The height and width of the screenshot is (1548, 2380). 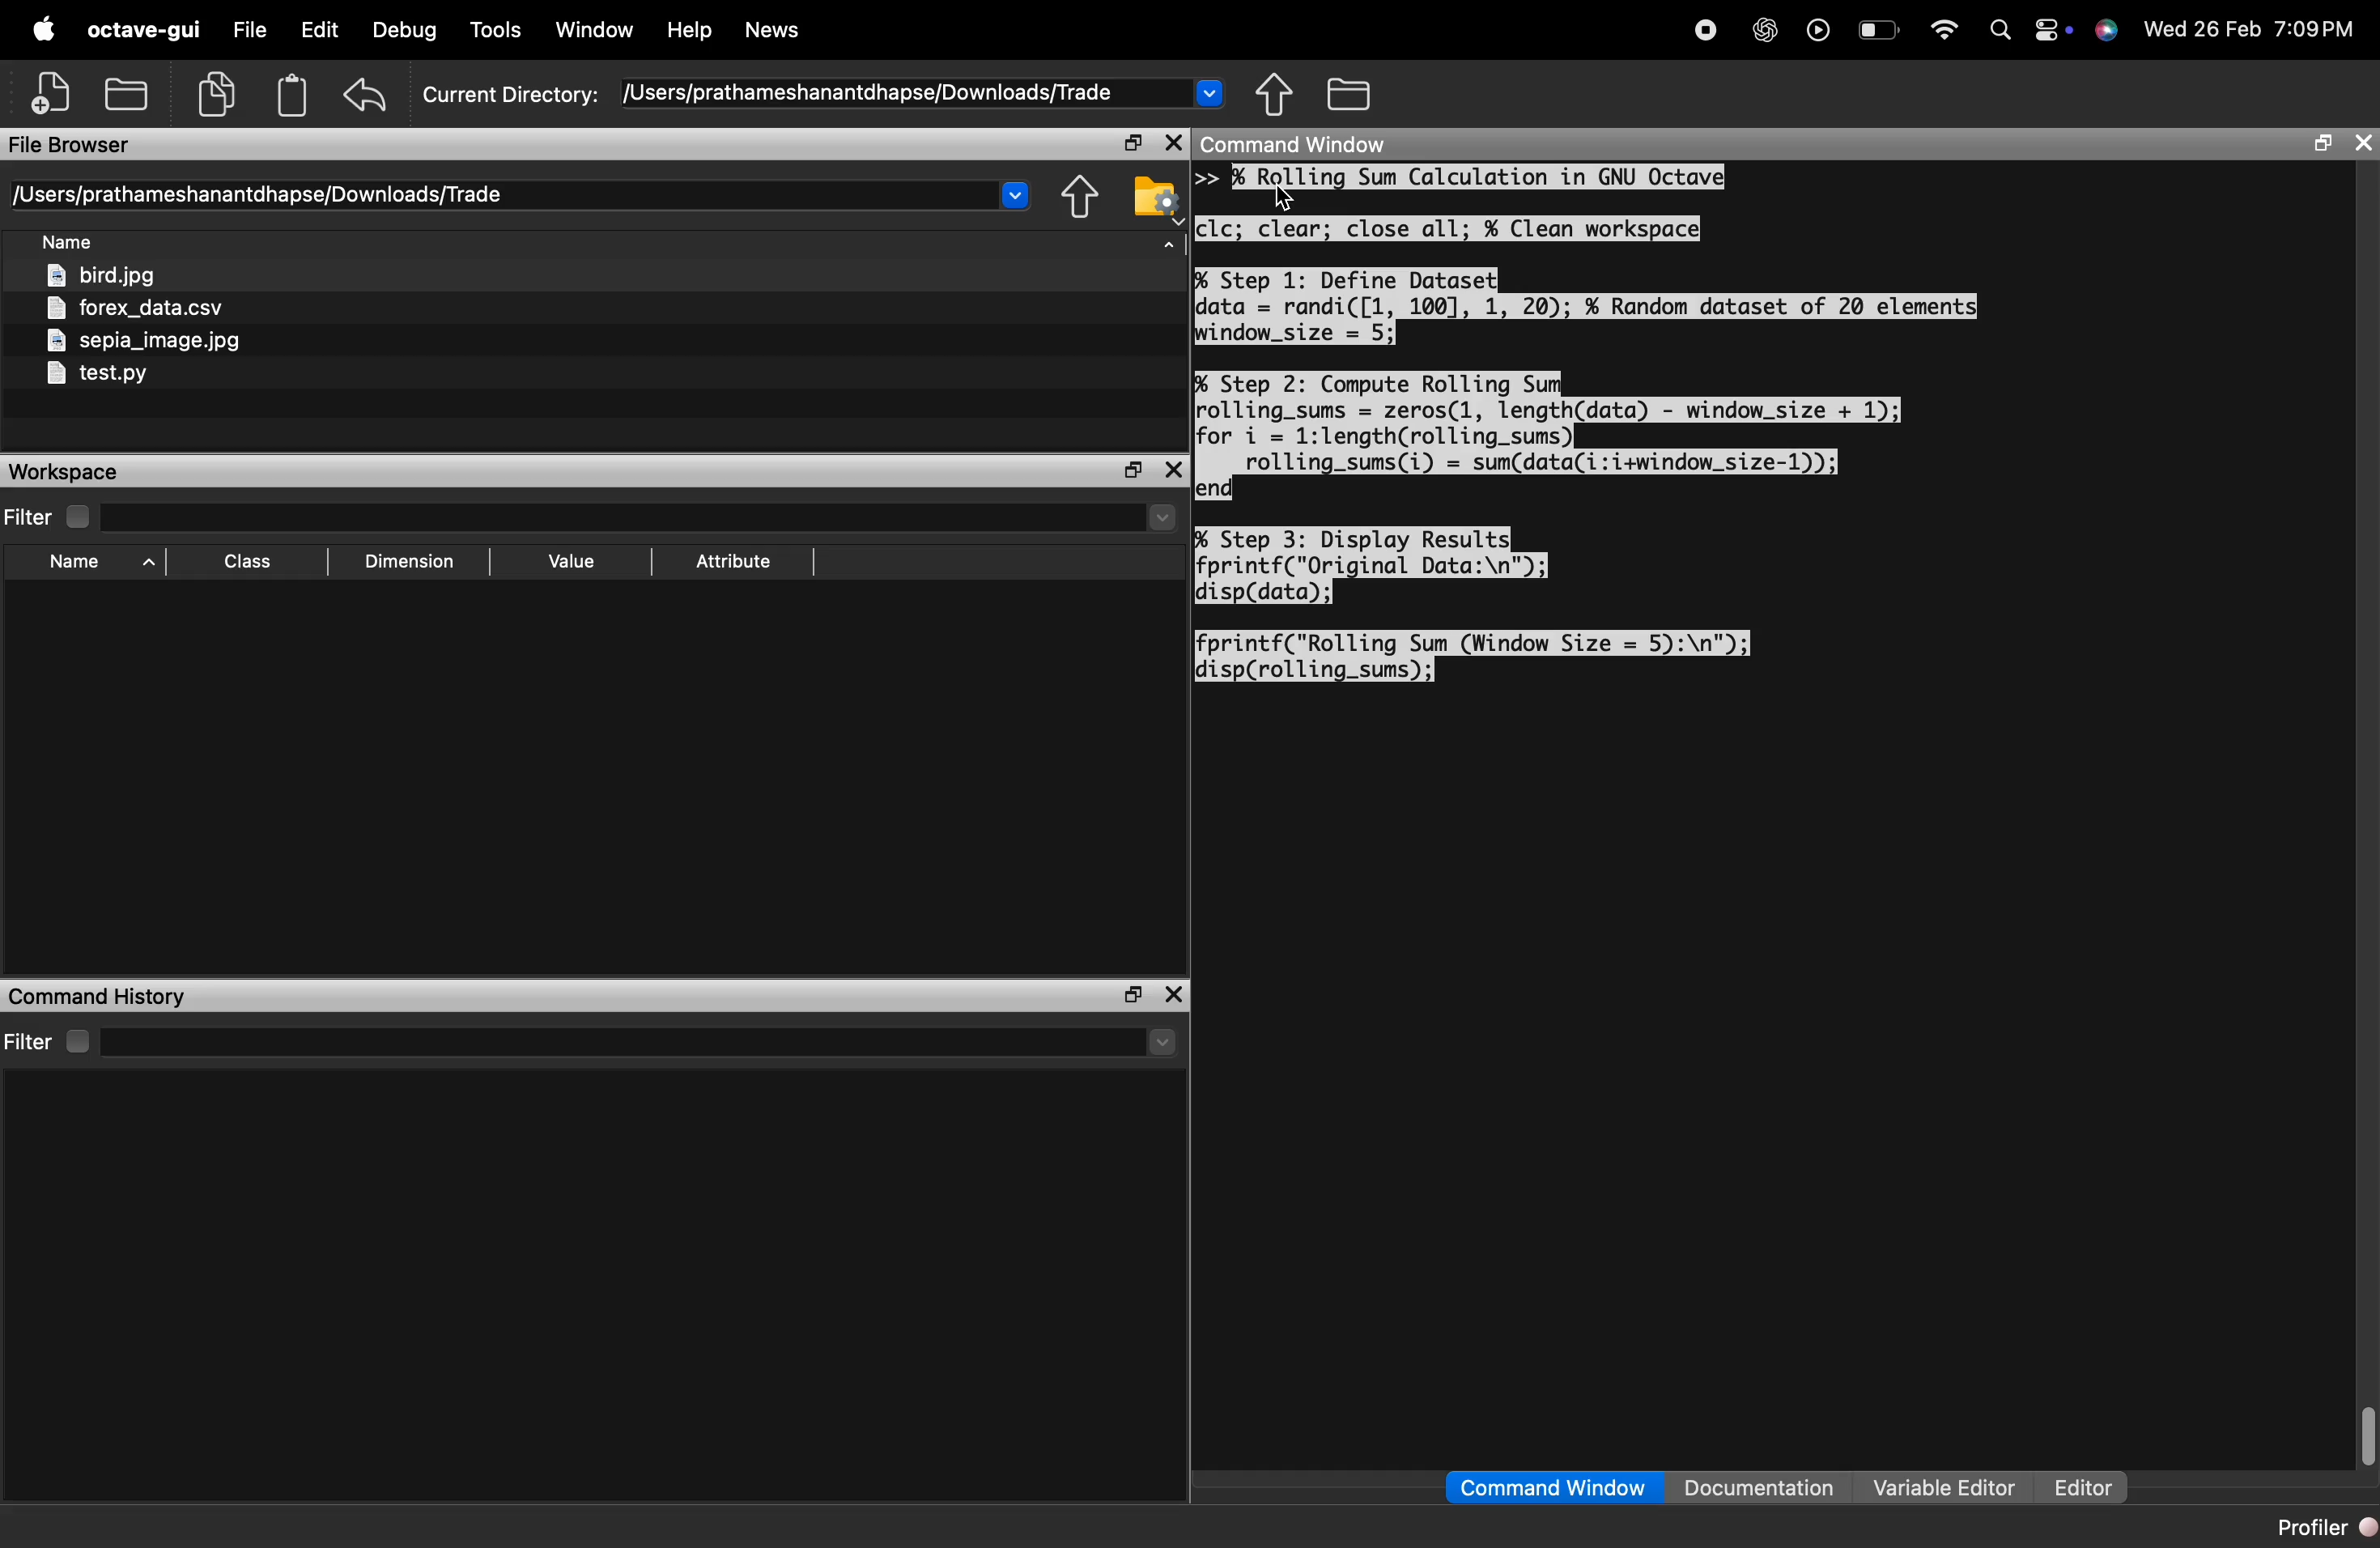 What do you see at coordinates (50, 516) in the screenshot?
I see `filter` at bounding box center [50, 516].